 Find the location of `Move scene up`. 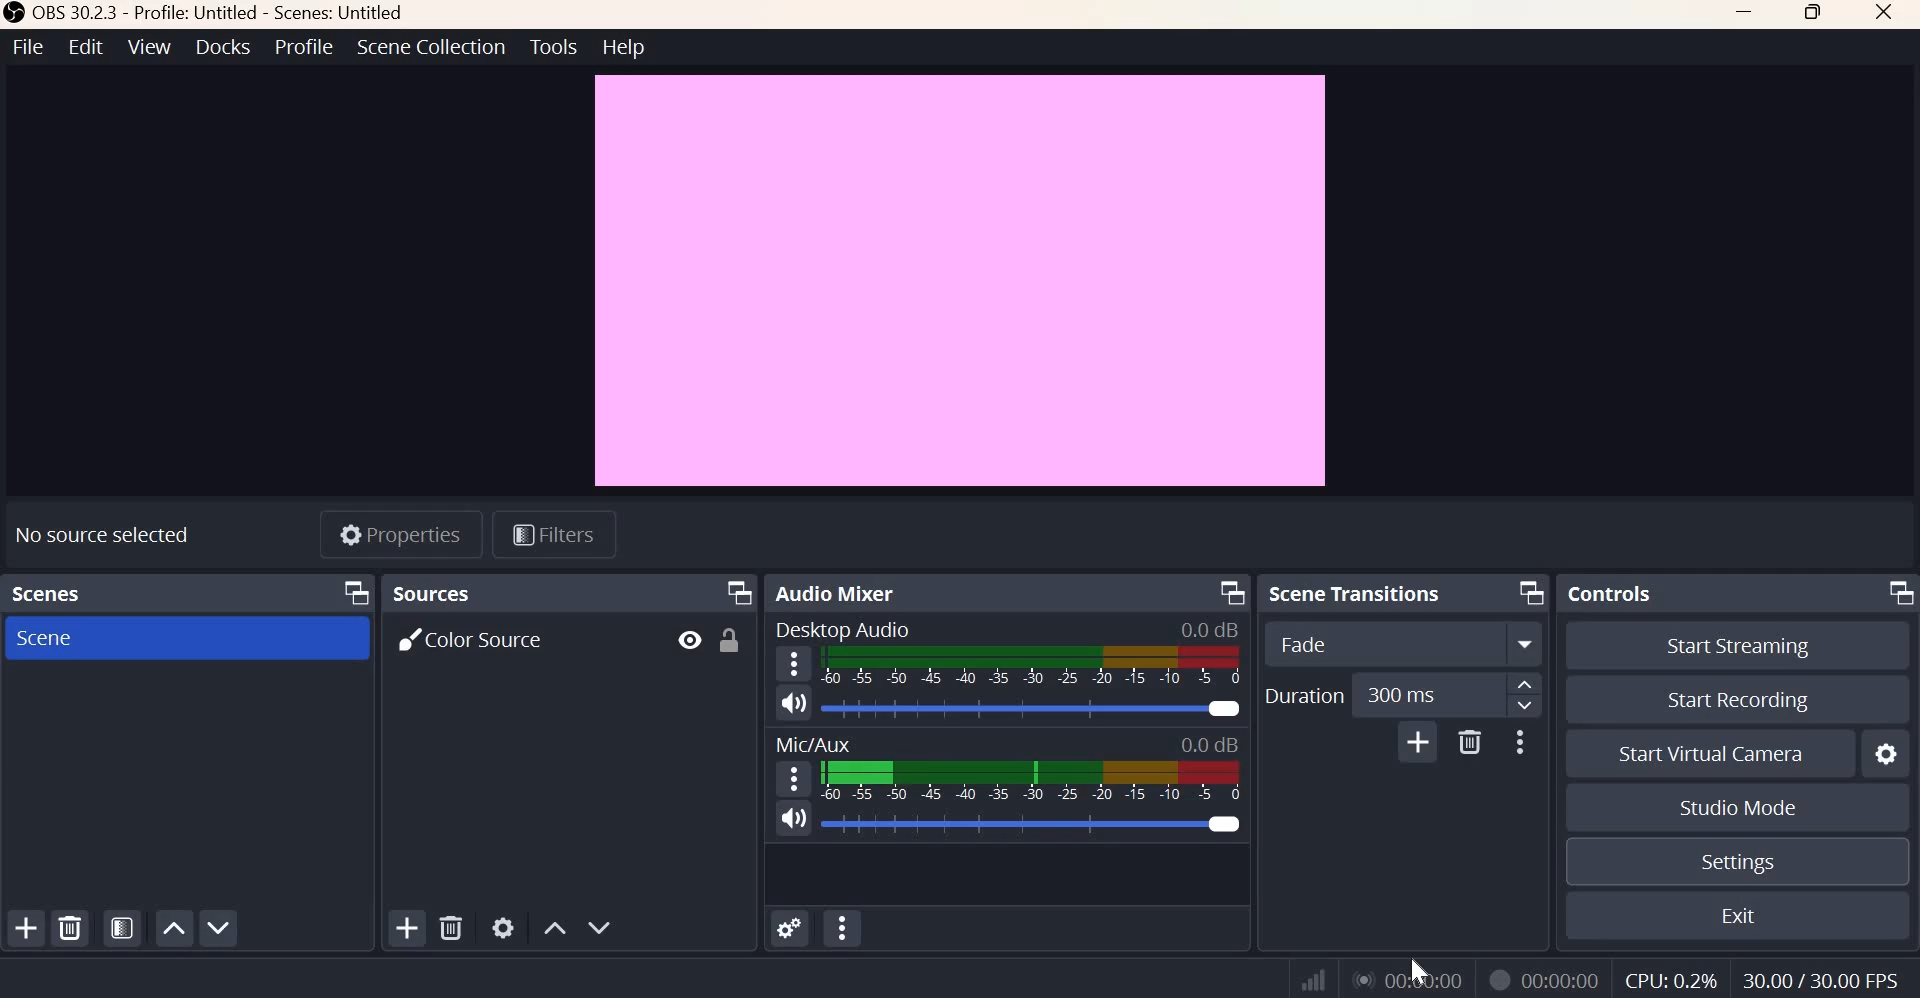

Move scene up is located at coordinates (176, 929).